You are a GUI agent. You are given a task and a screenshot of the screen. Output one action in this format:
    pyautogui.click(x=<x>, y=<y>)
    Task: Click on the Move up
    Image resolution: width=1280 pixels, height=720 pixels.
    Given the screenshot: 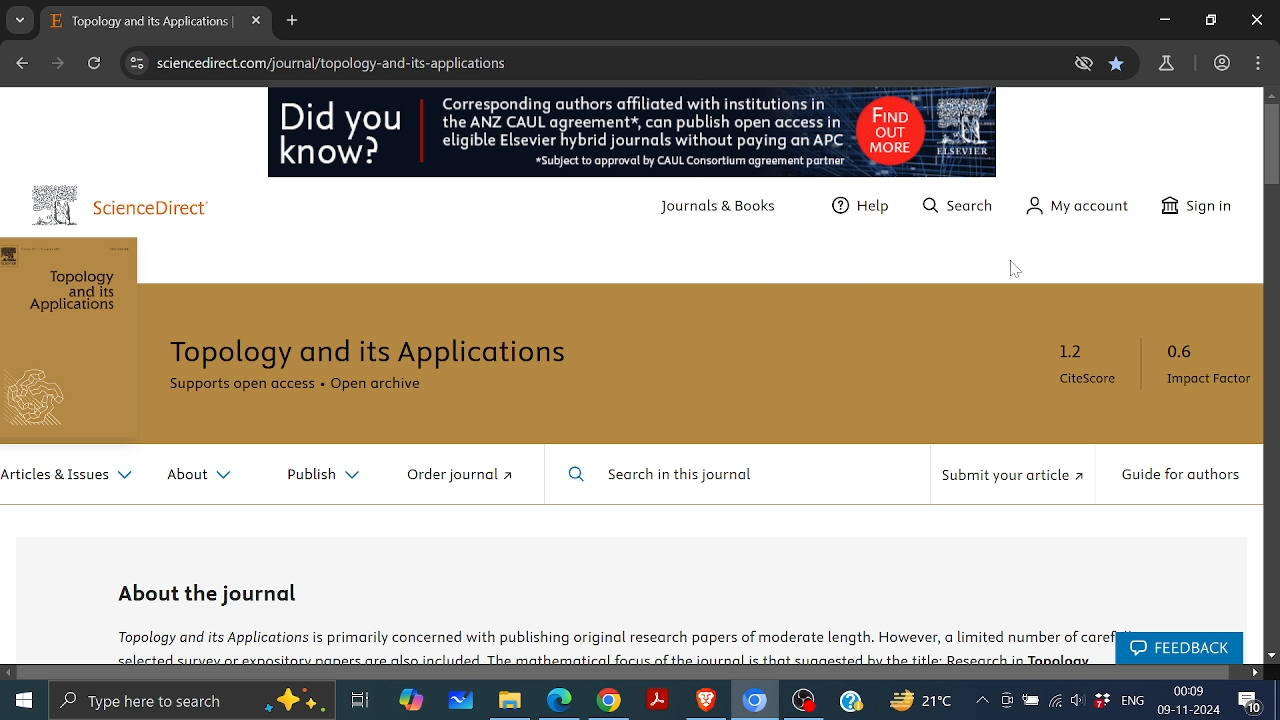 What is the action you would take?
    pyautogui.click(x=1272, y=96)
    